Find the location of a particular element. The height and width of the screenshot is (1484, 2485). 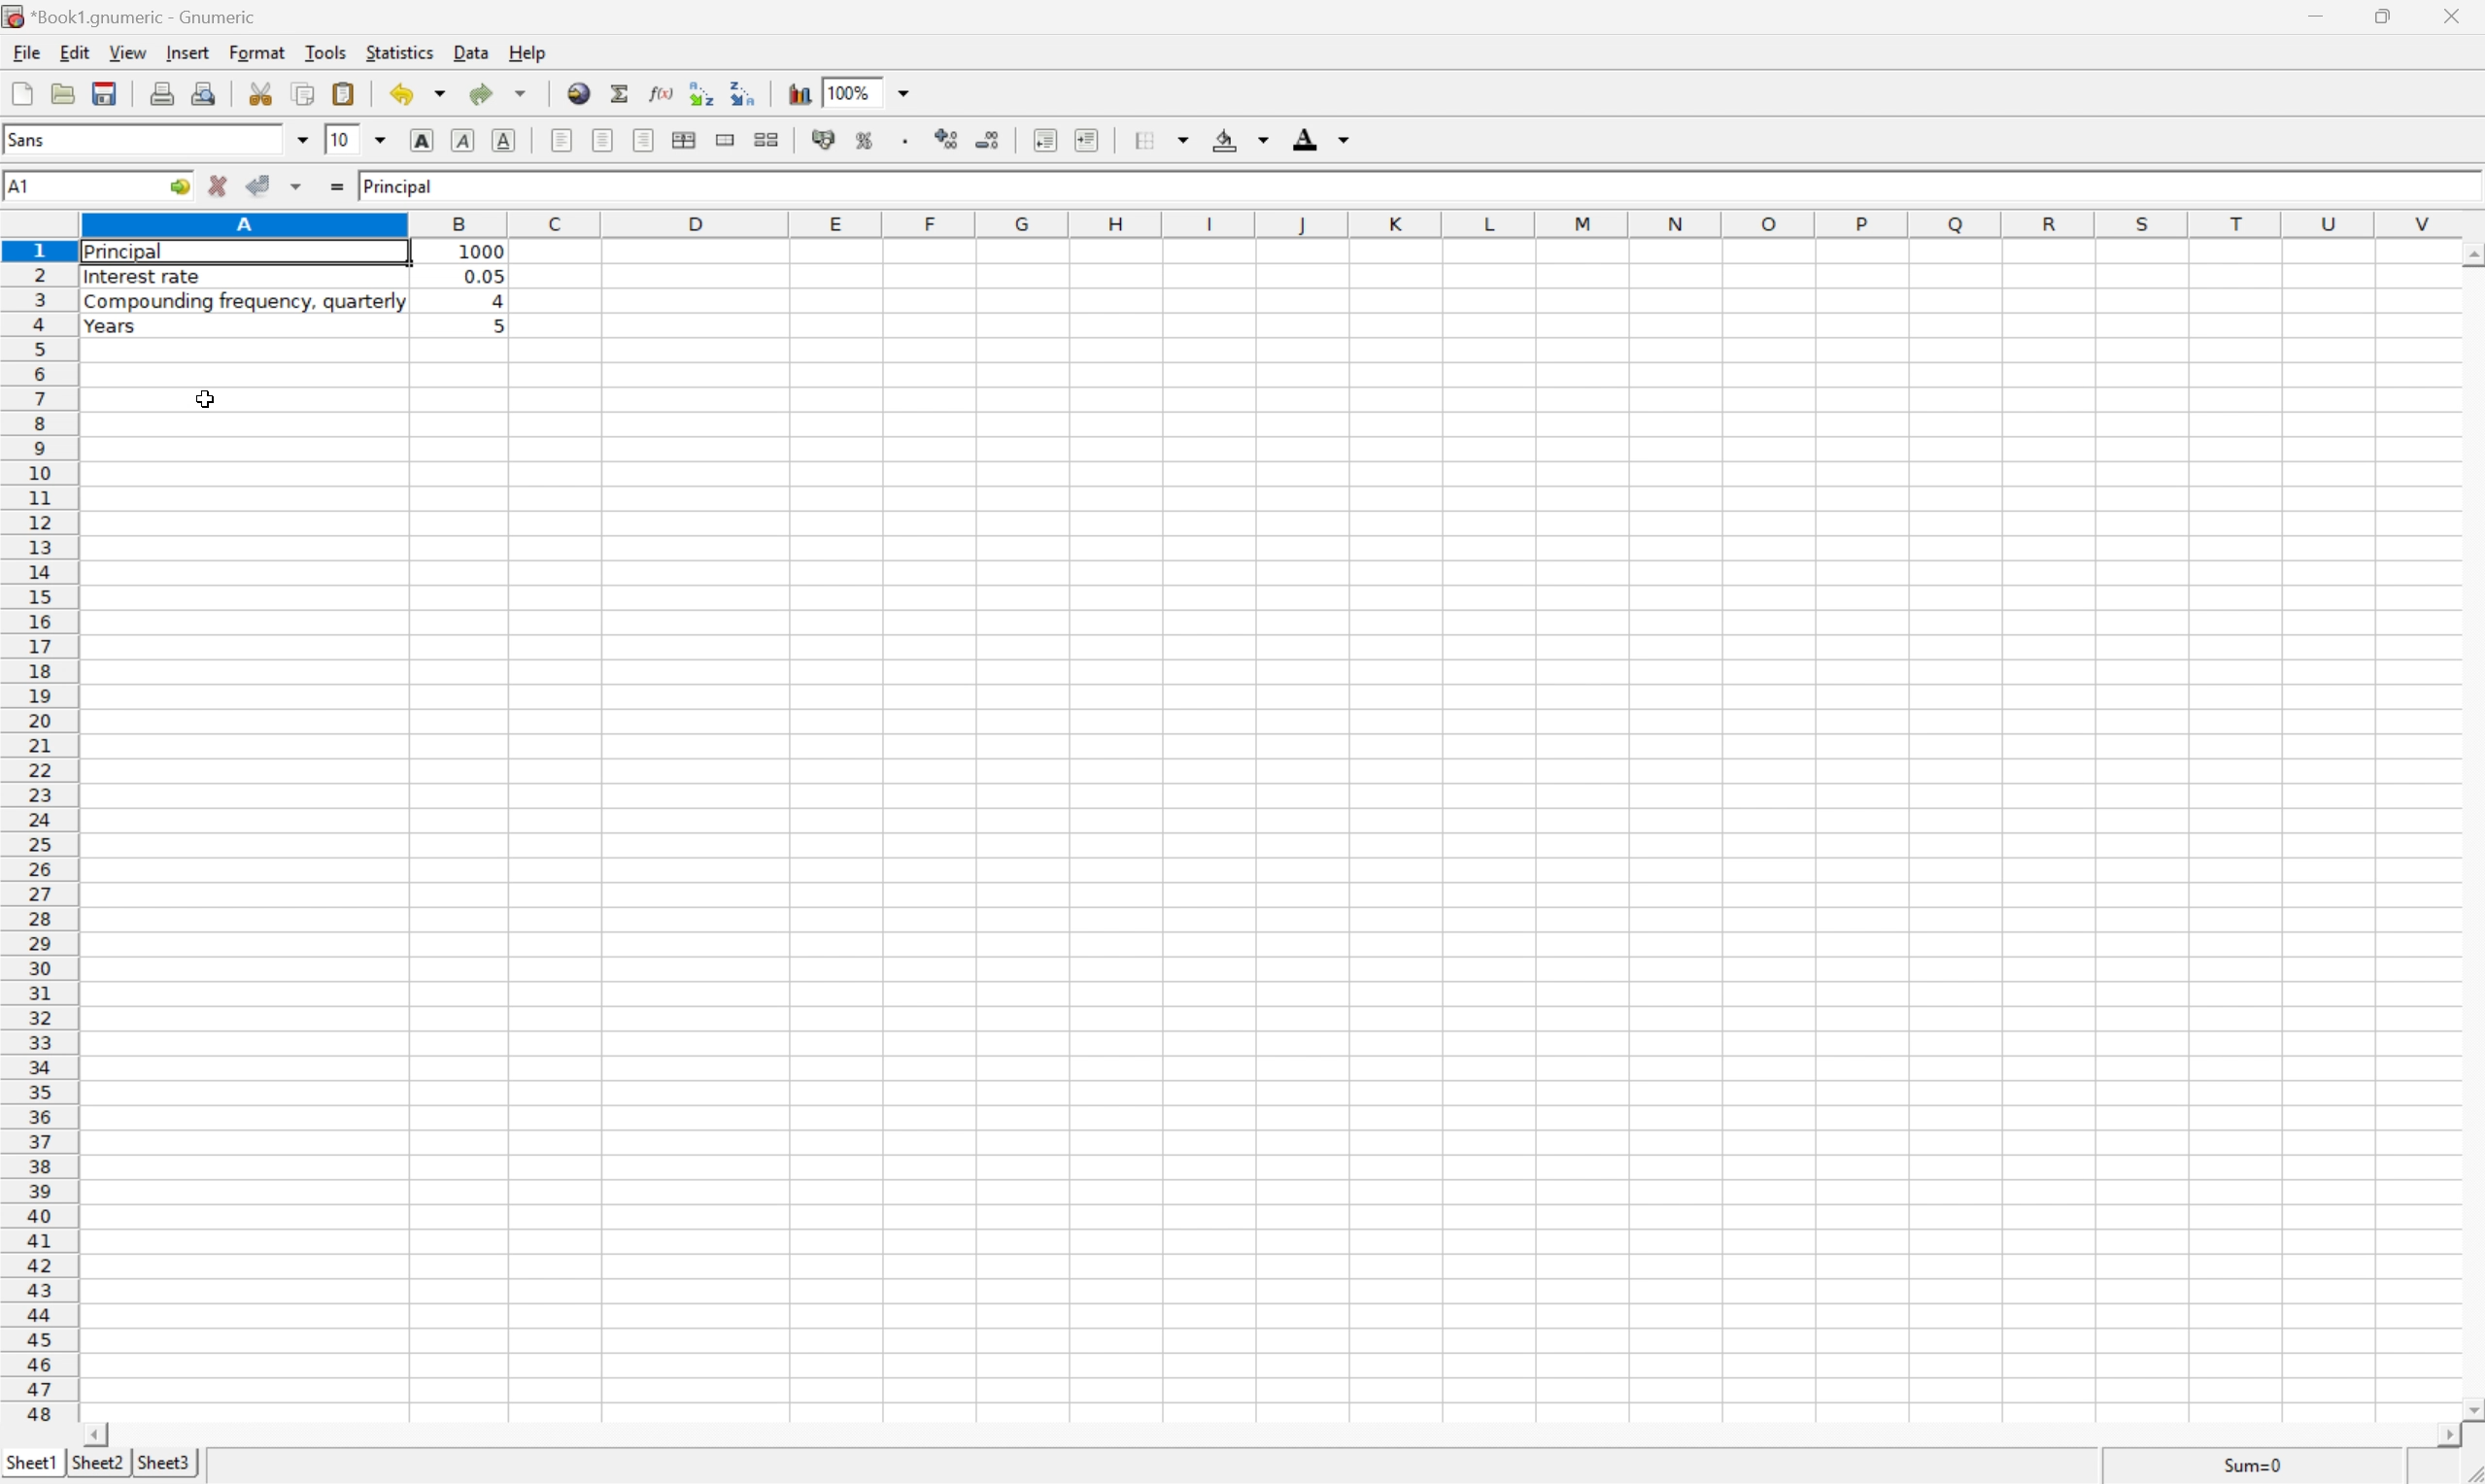

merge range of cells is located at coordinates (726, 139).